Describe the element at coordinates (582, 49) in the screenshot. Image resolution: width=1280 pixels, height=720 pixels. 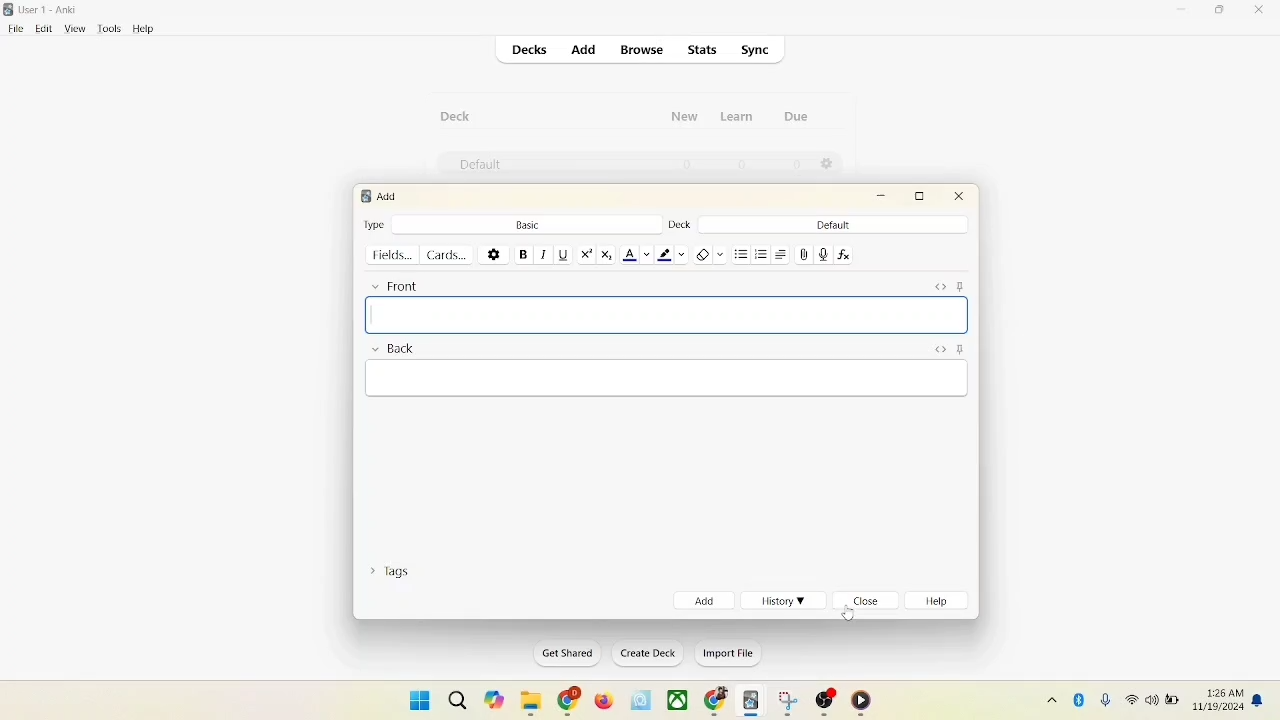
I see `add` at that location.